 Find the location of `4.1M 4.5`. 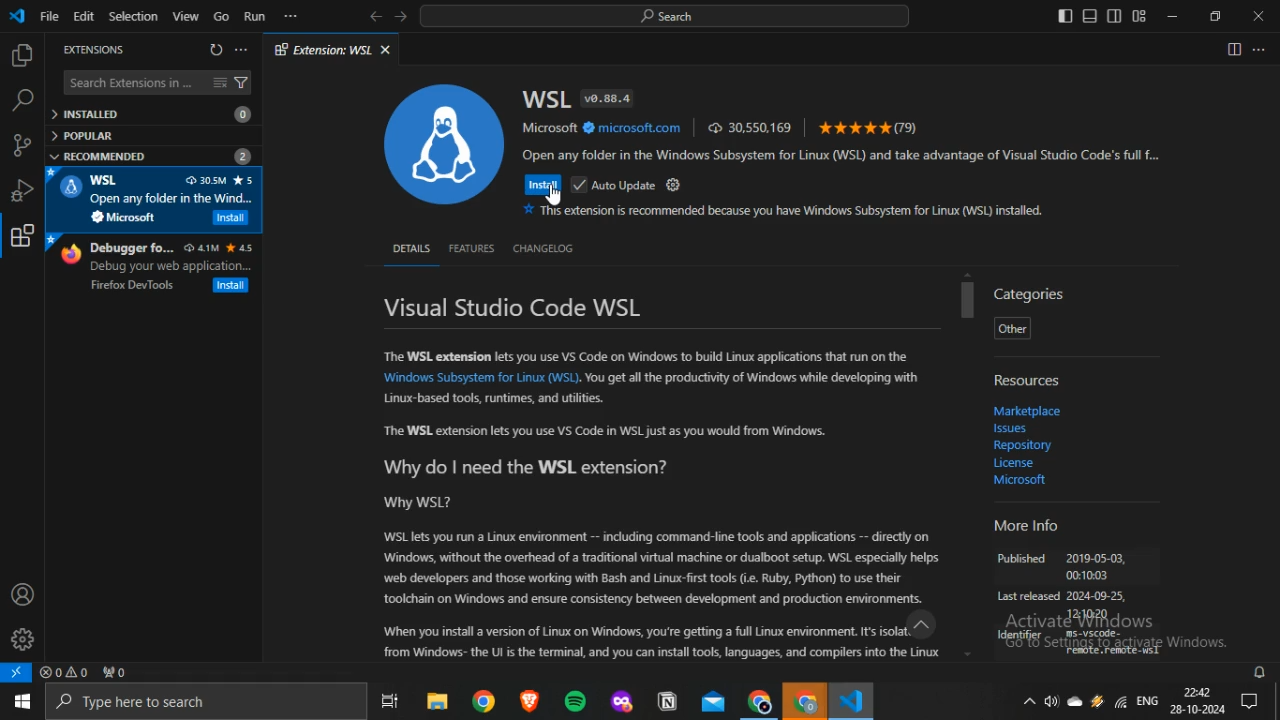

4.1M 4.5 is located at coordinates (219, 248).